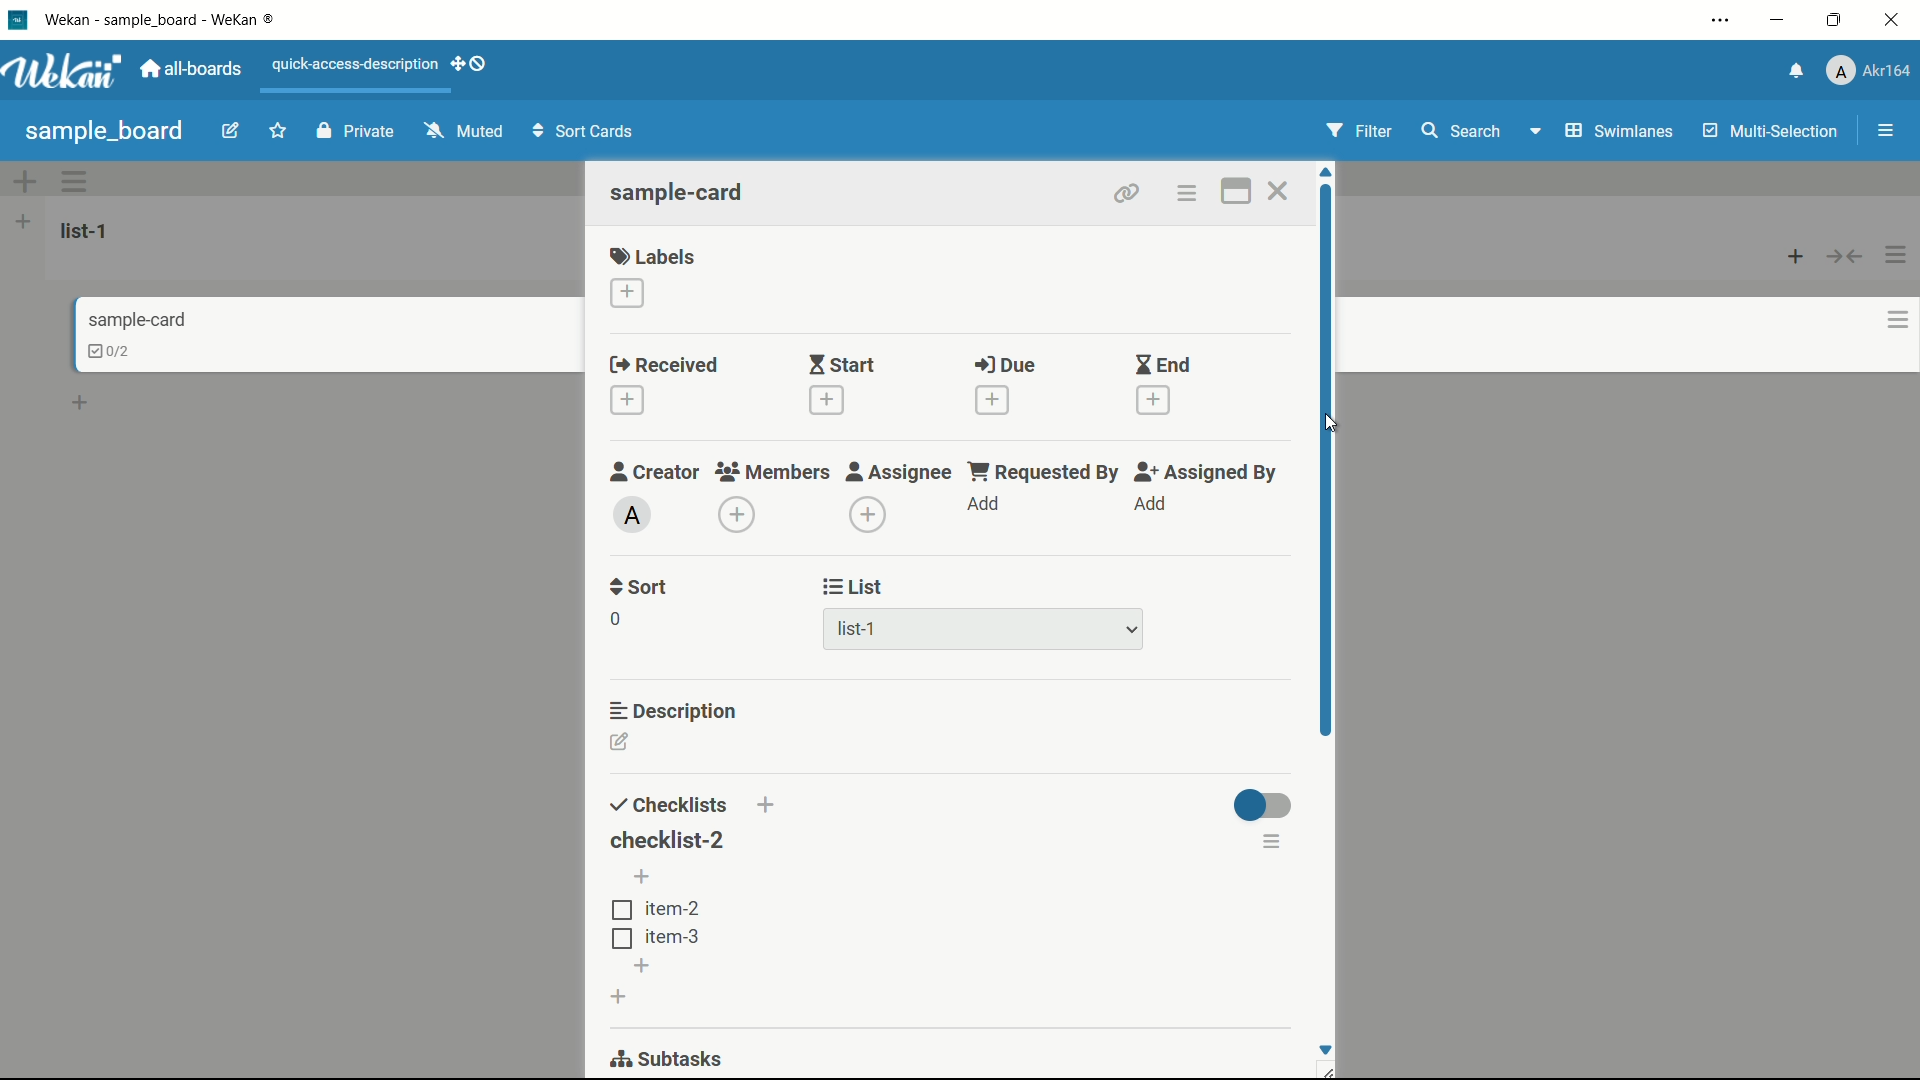 The image size is (1920, 1080). I want to click on quick-access-description, so click(355, 65).